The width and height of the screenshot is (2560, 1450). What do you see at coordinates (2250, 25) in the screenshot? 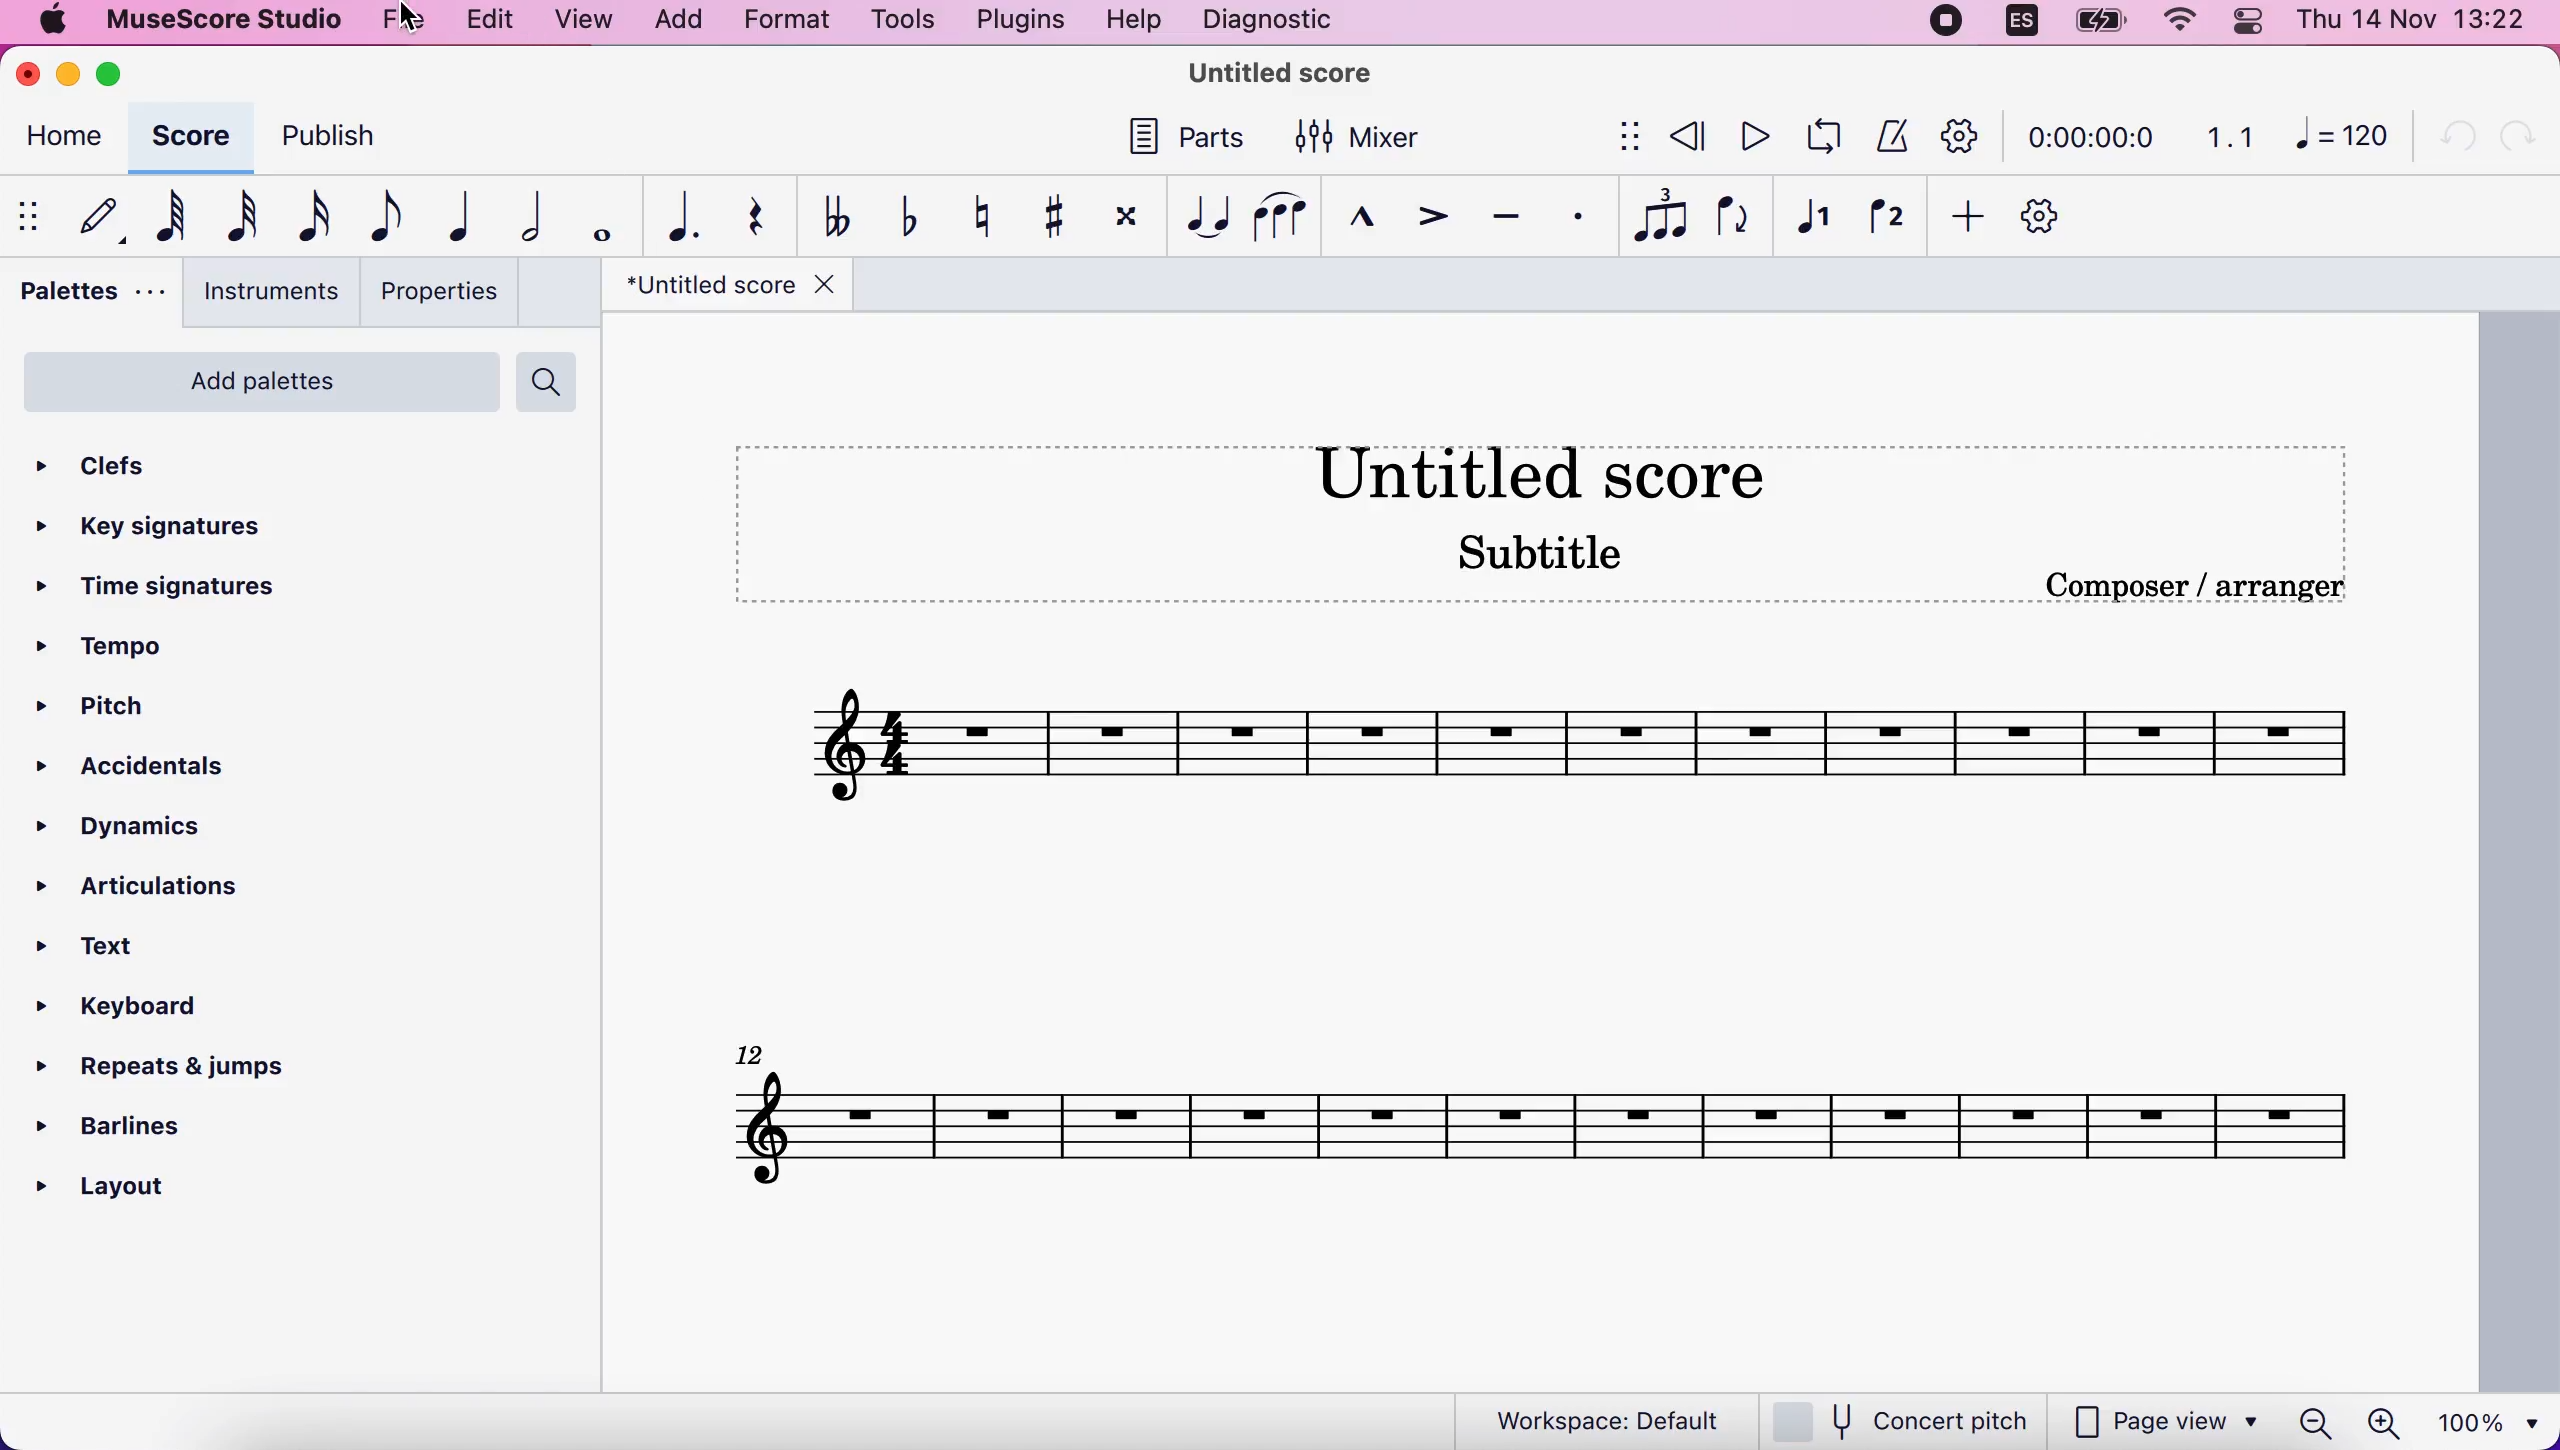
I see `panel control` at bounding box center [2250, 25].